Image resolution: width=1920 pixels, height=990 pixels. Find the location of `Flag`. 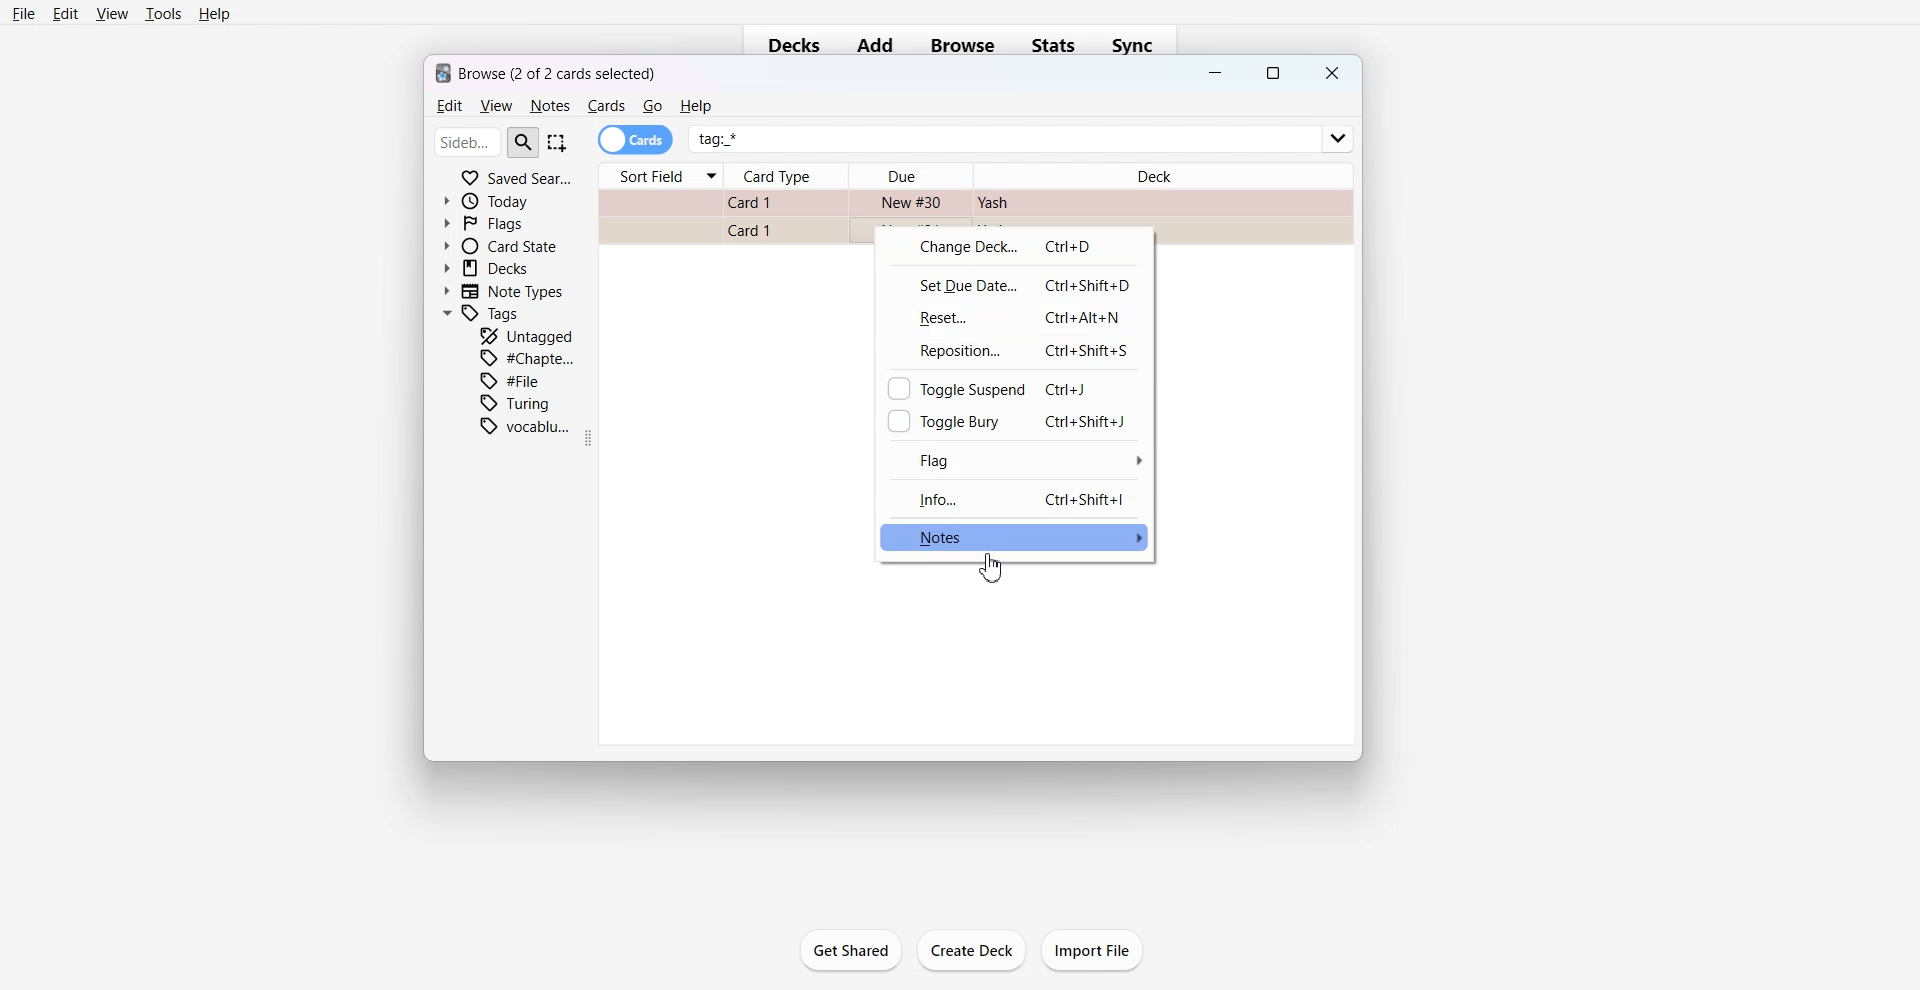

Flag is located at coordinates (1014, 459).